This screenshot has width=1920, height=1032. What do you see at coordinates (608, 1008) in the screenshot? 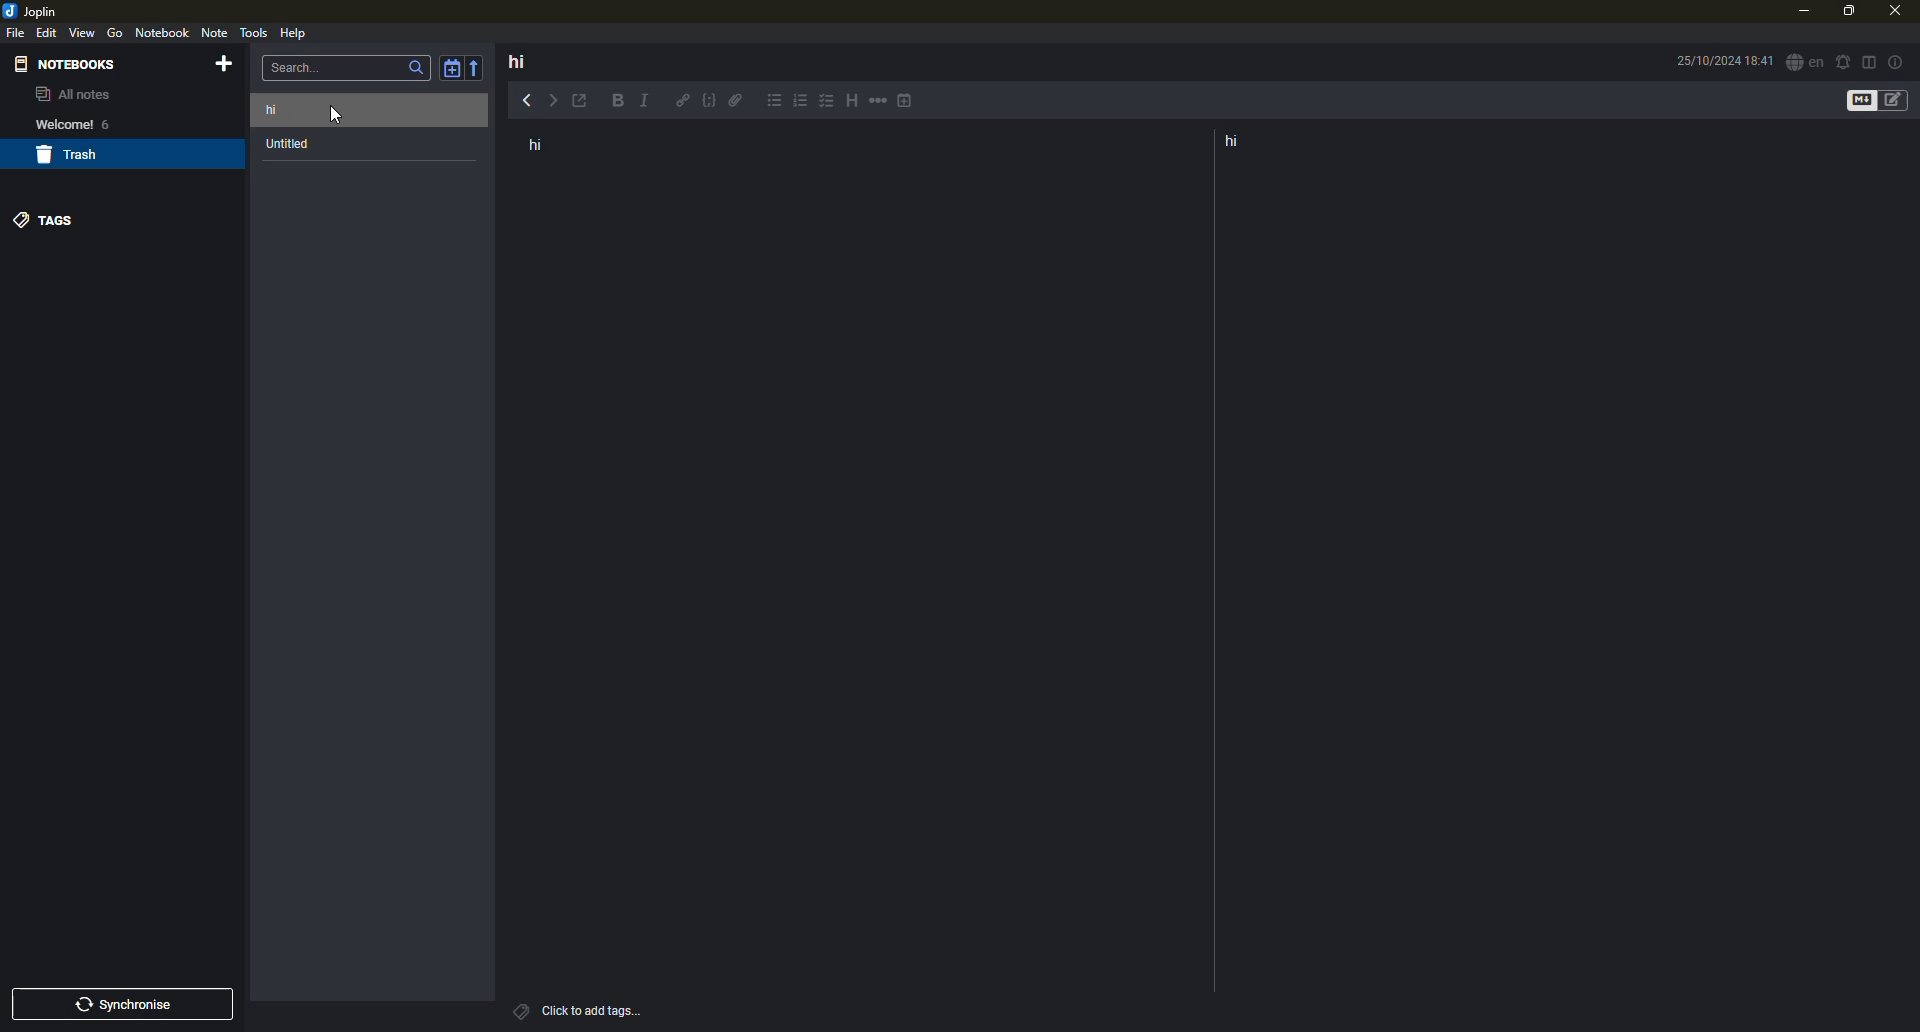
I see `click to add tags` at bounding box center [608, 1008].